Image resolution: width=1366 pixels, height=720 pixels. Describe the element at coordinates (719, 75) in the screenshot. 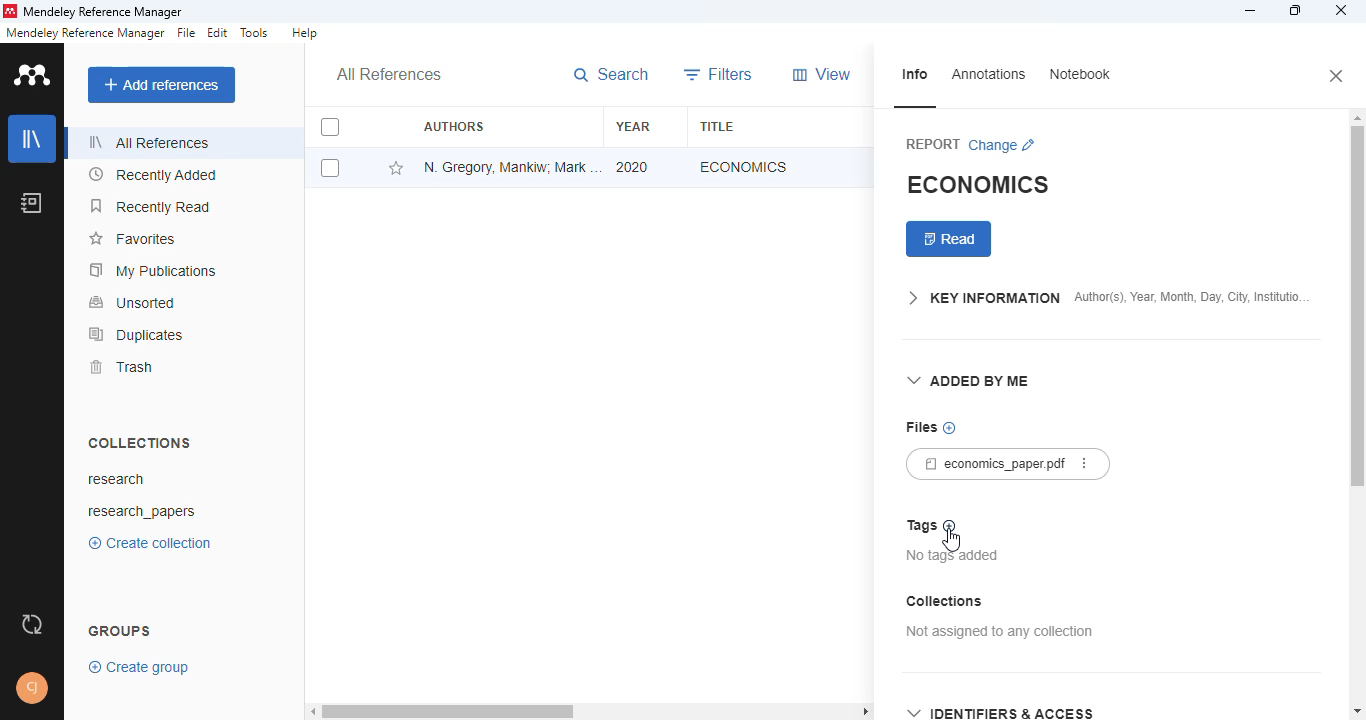

I see `filters` at that location.